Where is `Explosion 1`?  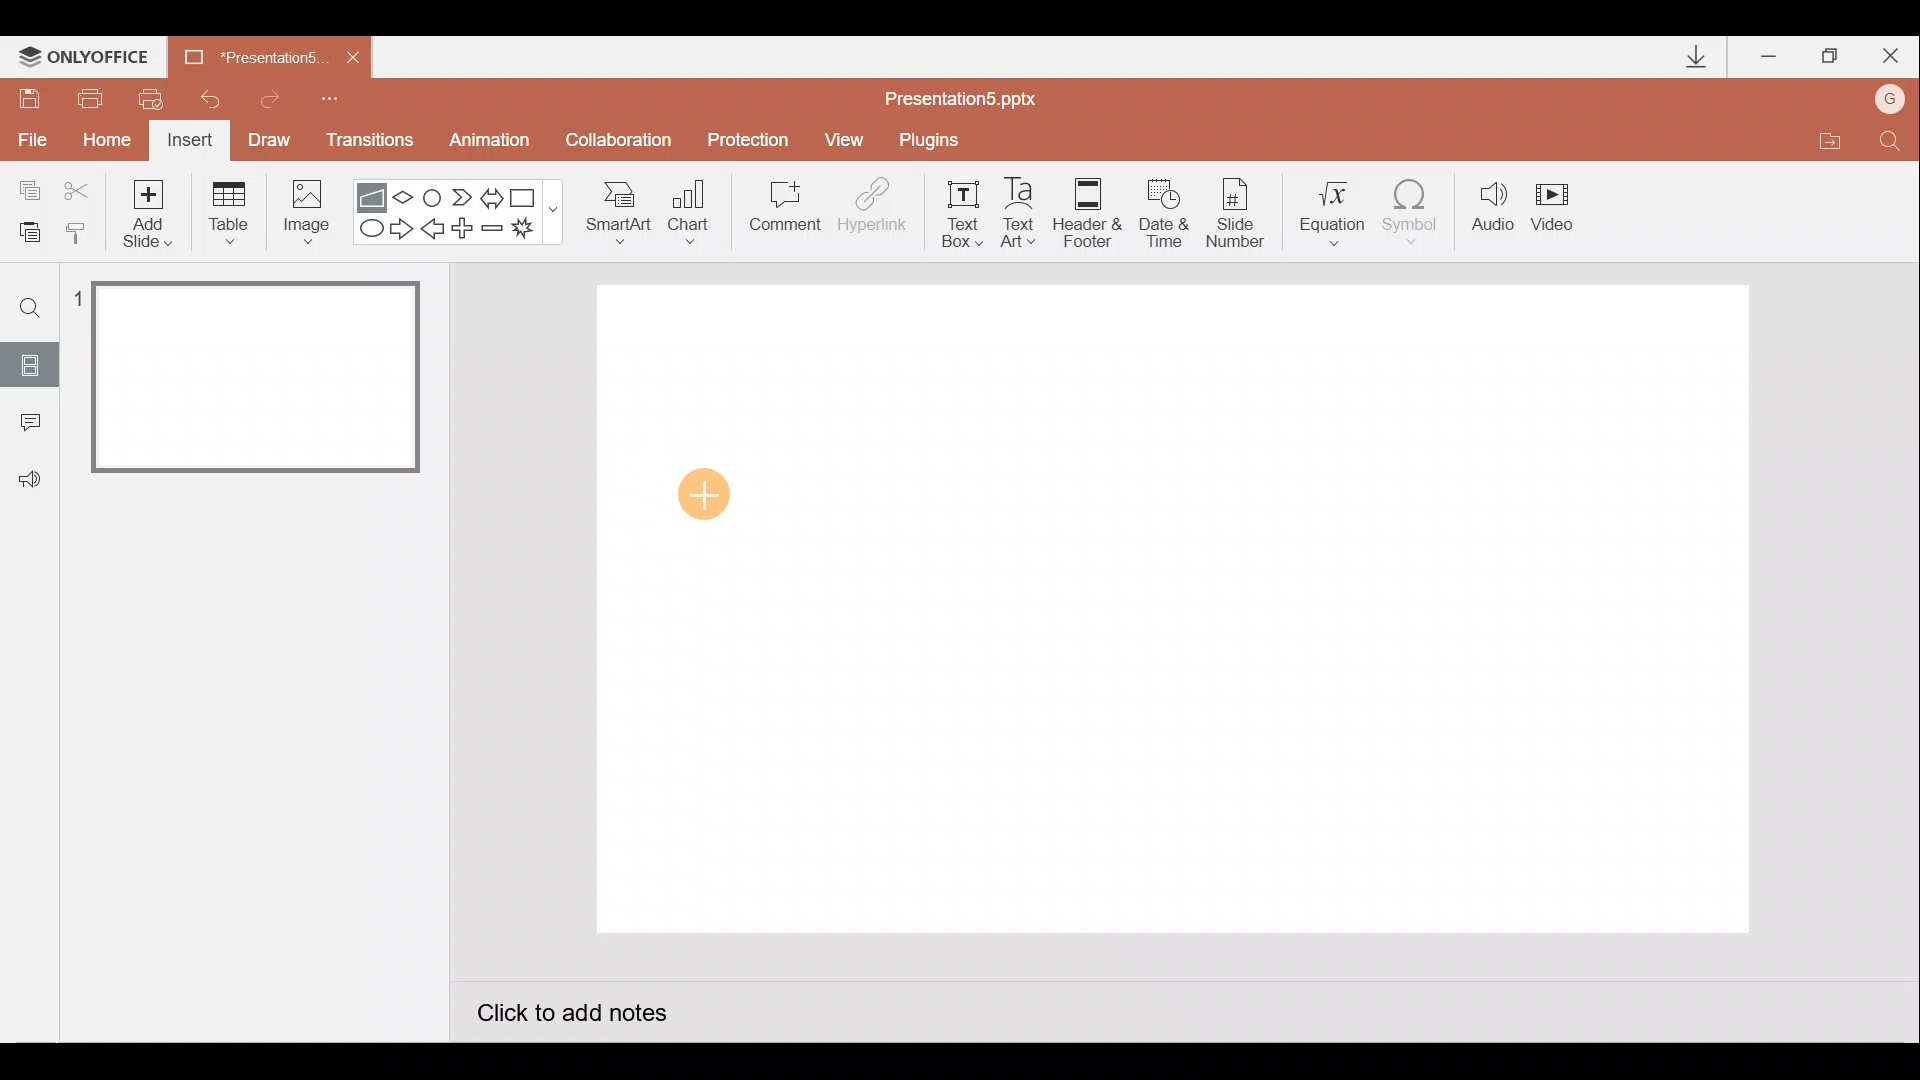 Explosion 1 is located at coordinates (535, 231).